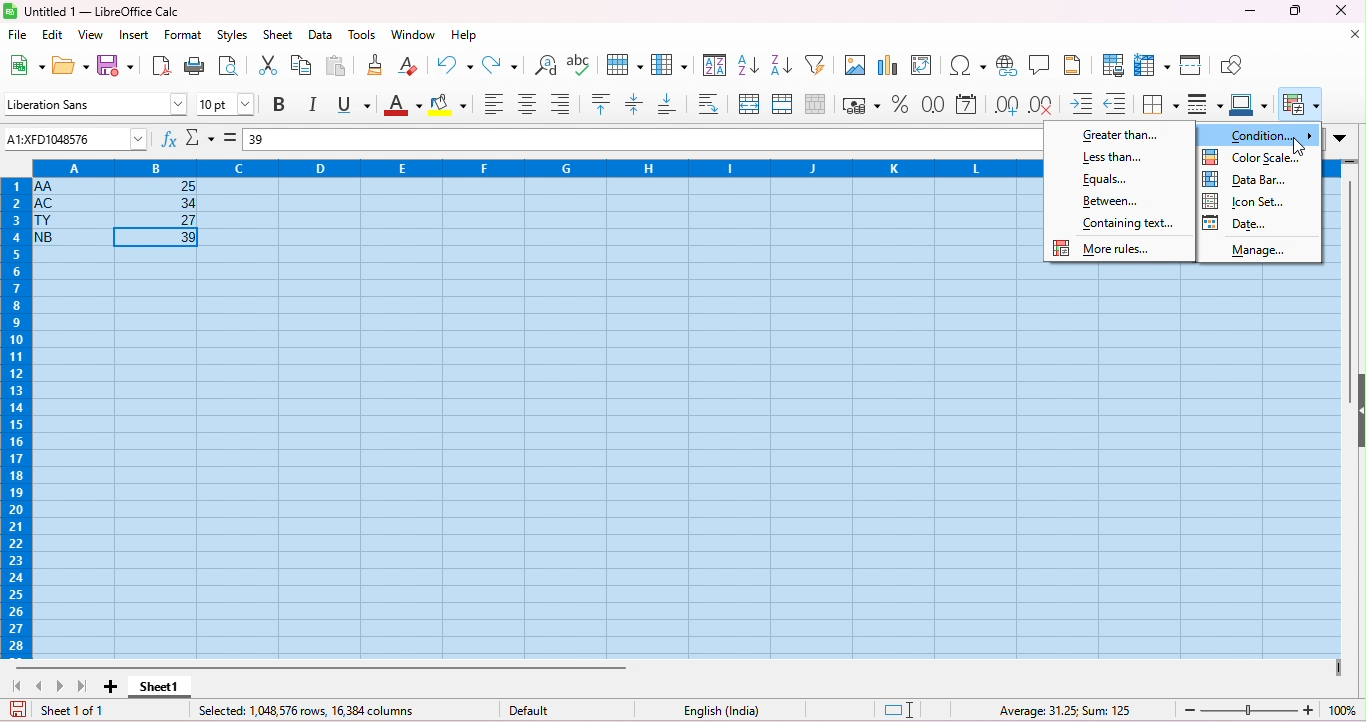 This screenshot has height=722, width=1366. Describe the element at coordinates (782, 103) in the screenshot. I see `merge` at that location.